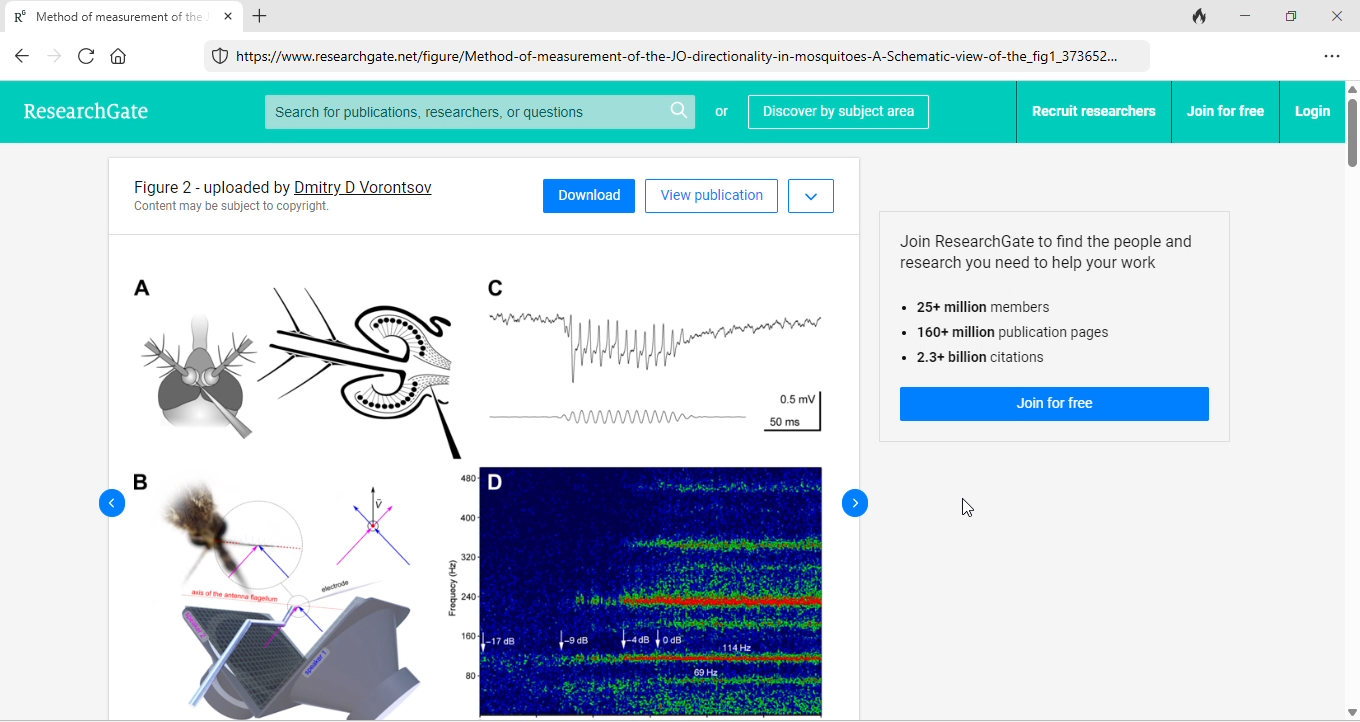 The image size is (1360, 722). I want to click on track tab, so click(1199, 15).